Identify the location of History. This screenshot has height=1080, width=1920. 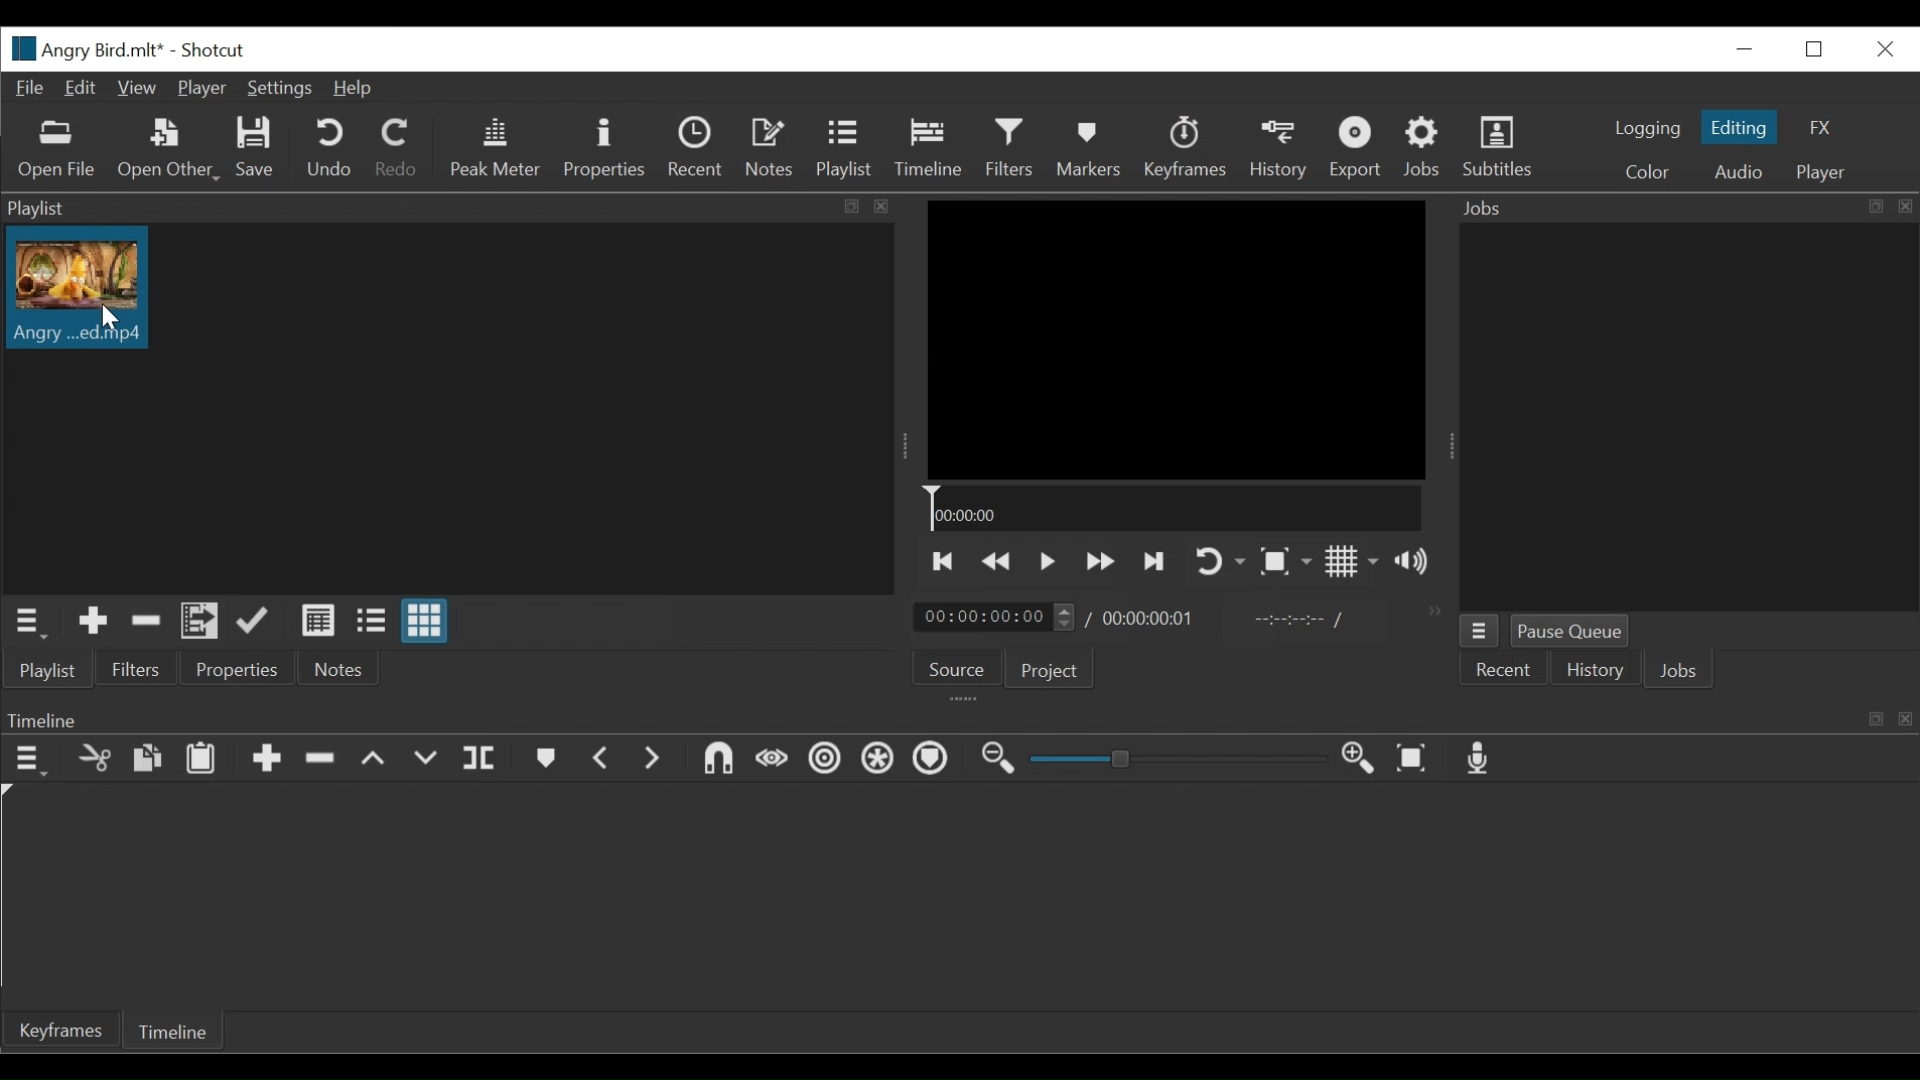
(1595, 672).